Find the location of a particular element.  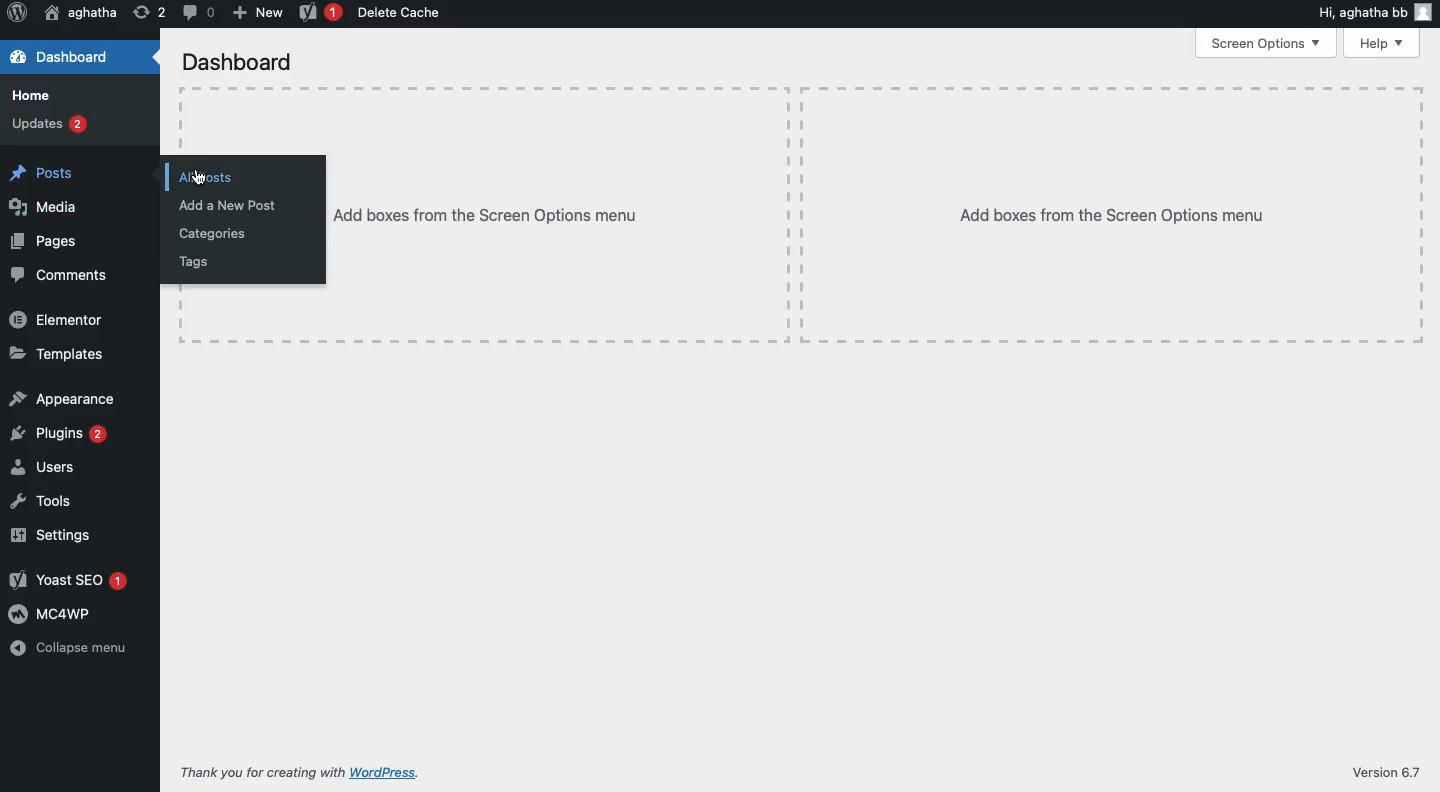

Add boxes from the Screen Options menu is located at coordinates (1112, 216).